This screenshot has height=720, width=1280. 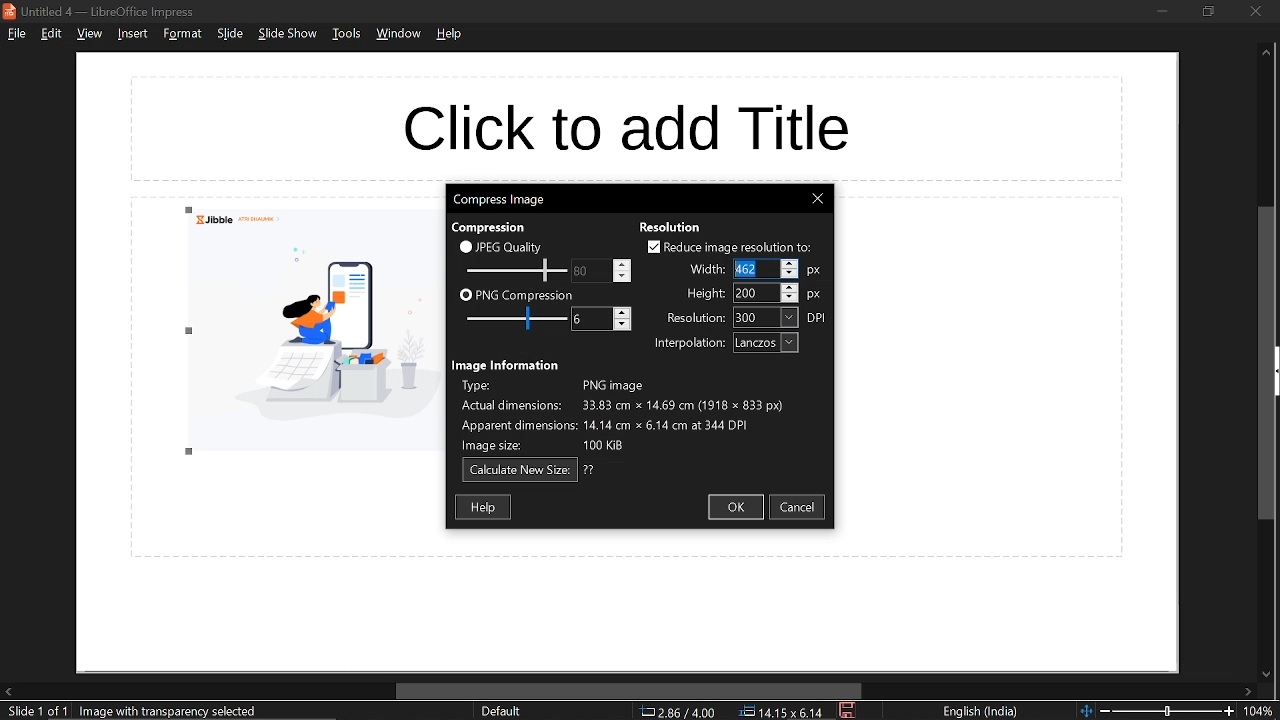 I want to click on horizontal scrollbar, so click(x=630, y=691).